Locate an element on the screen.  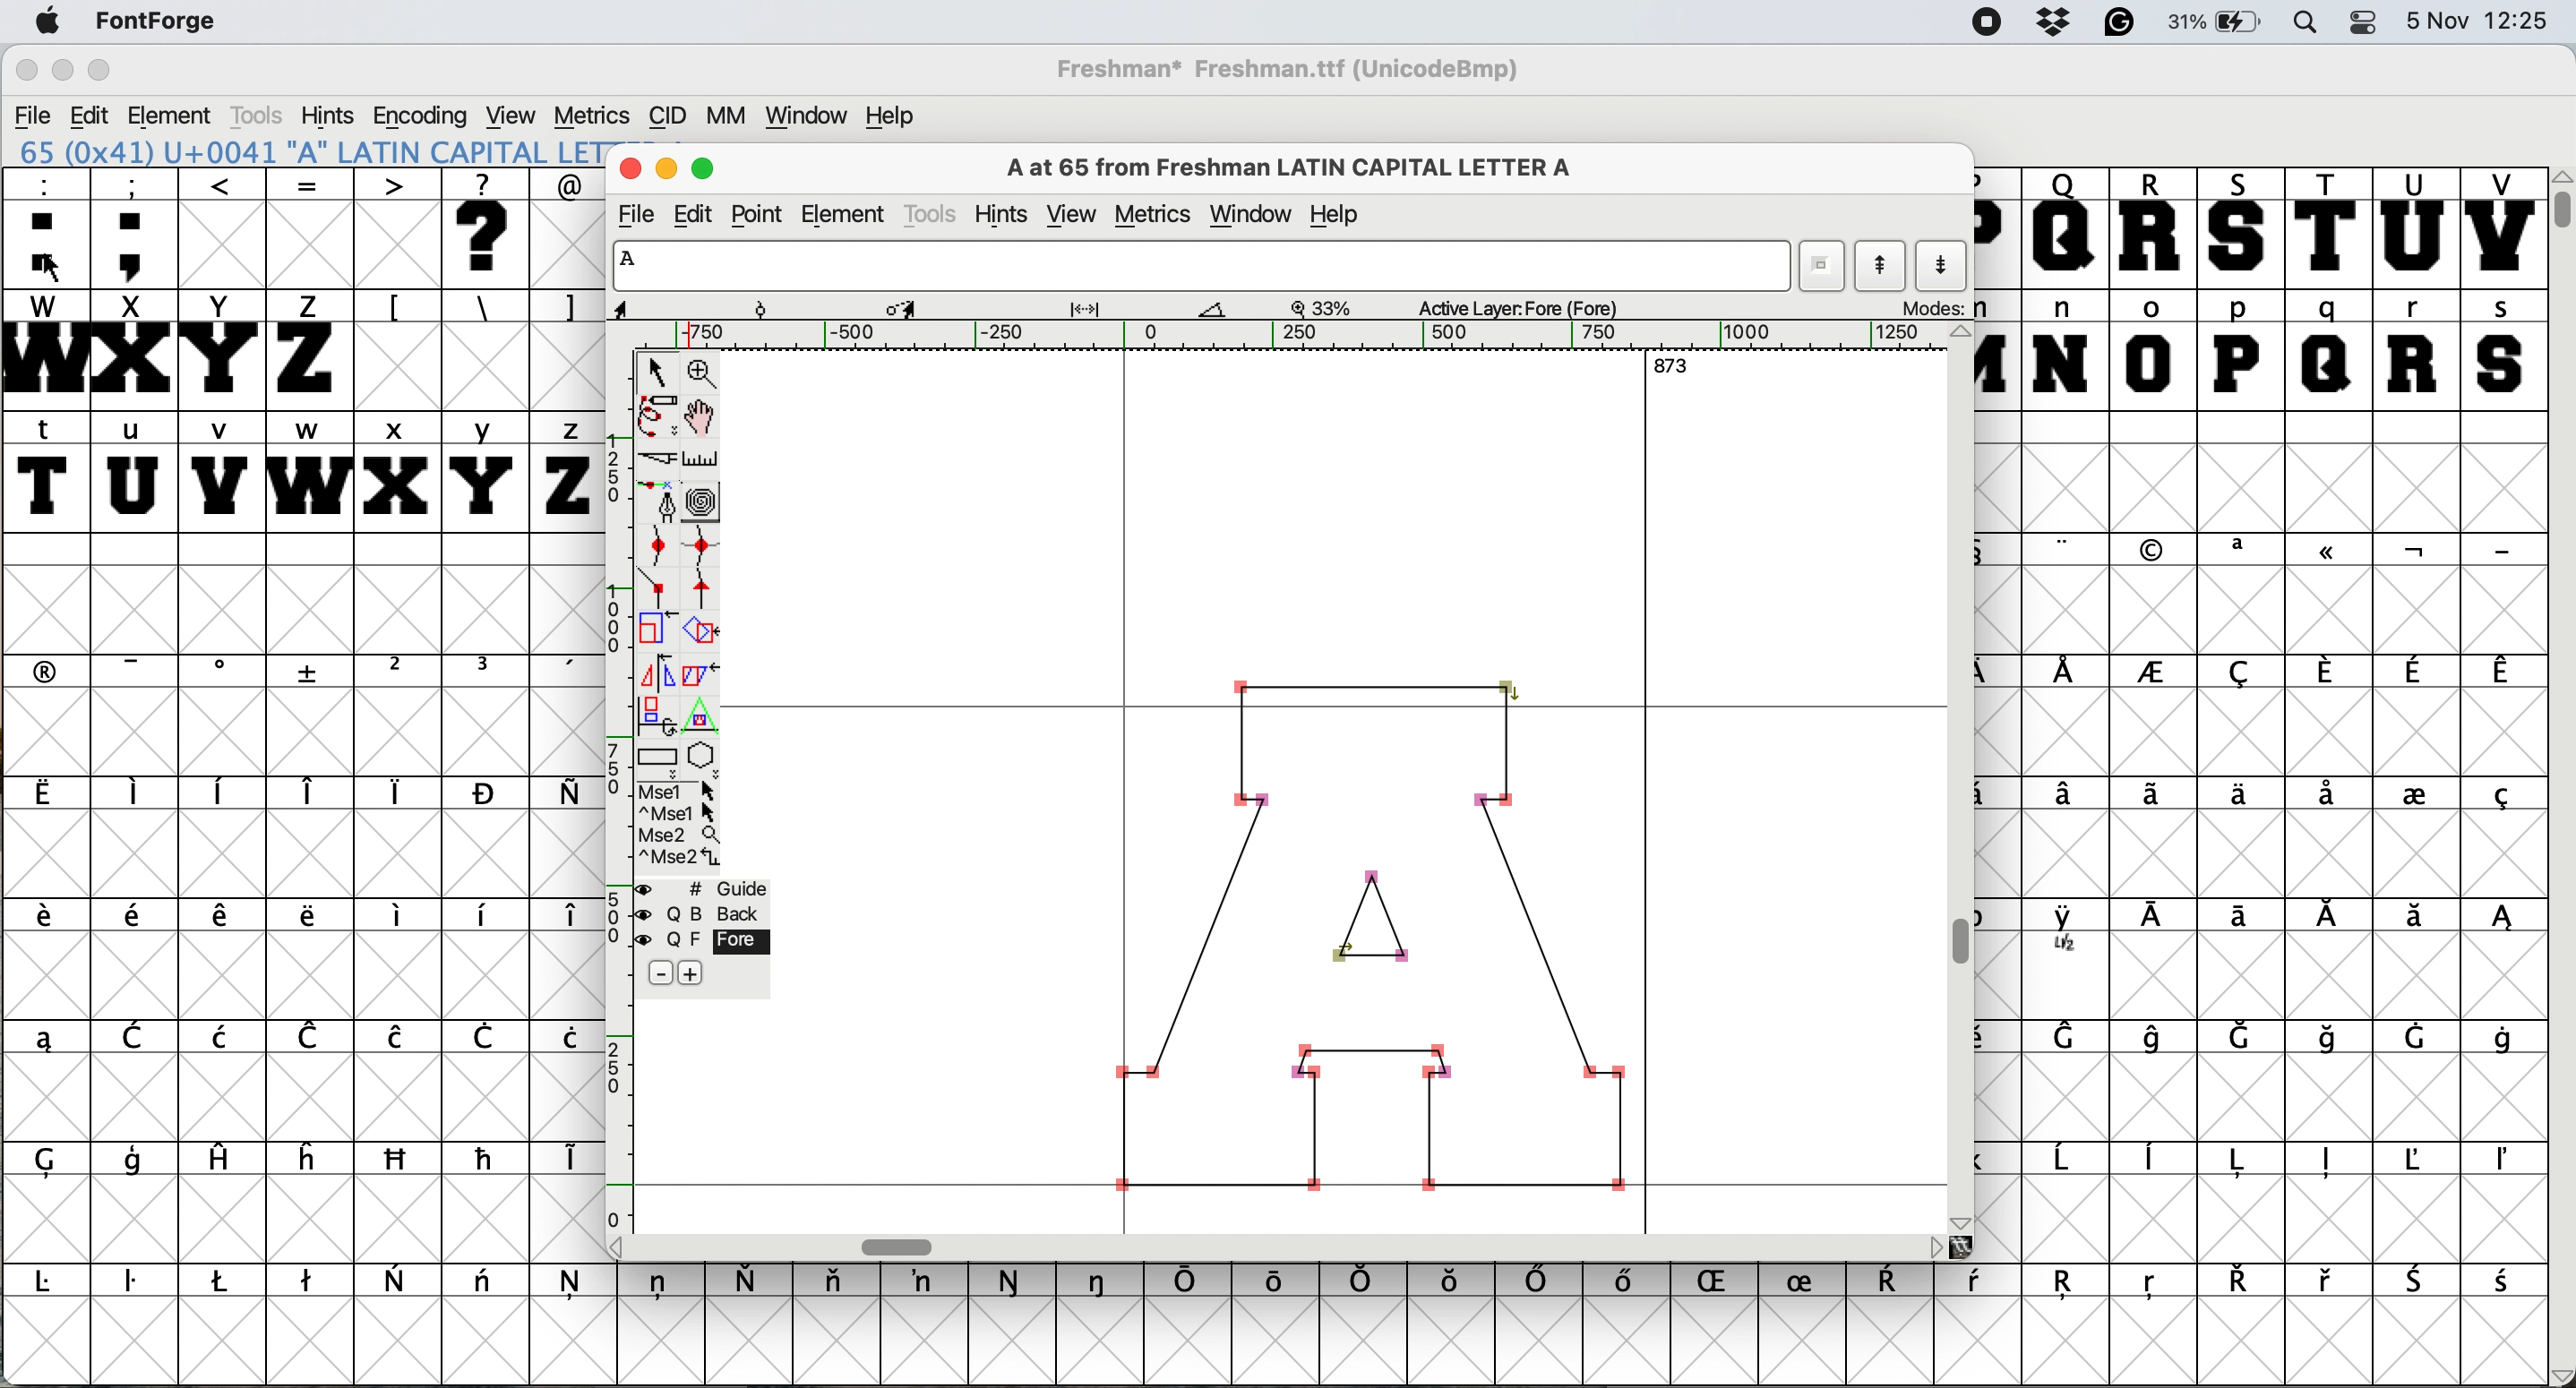
symbol is located at coordinates (564, 794).